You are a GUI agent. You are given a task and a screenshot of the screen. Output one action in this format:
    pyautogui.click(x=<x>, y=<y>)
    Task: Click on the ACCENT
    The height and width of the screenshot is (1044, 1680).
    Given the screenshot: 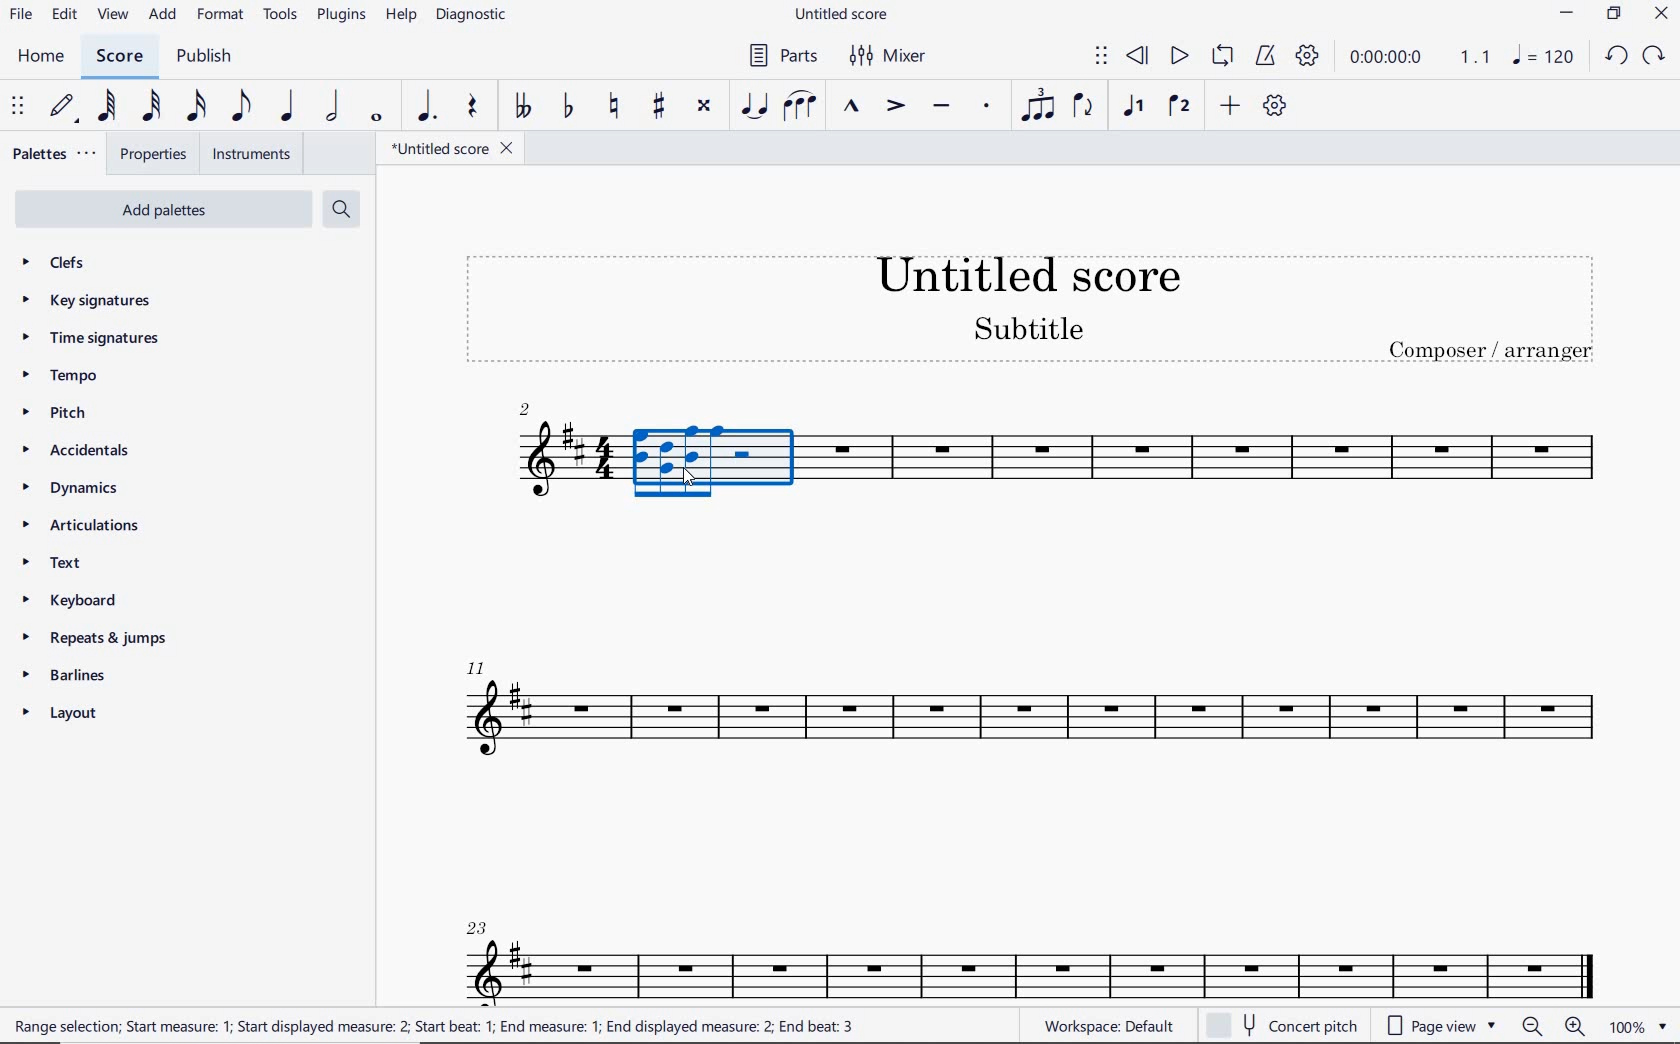 What is the action you would take?
    pyautogui.click(x=894, y=108)
    